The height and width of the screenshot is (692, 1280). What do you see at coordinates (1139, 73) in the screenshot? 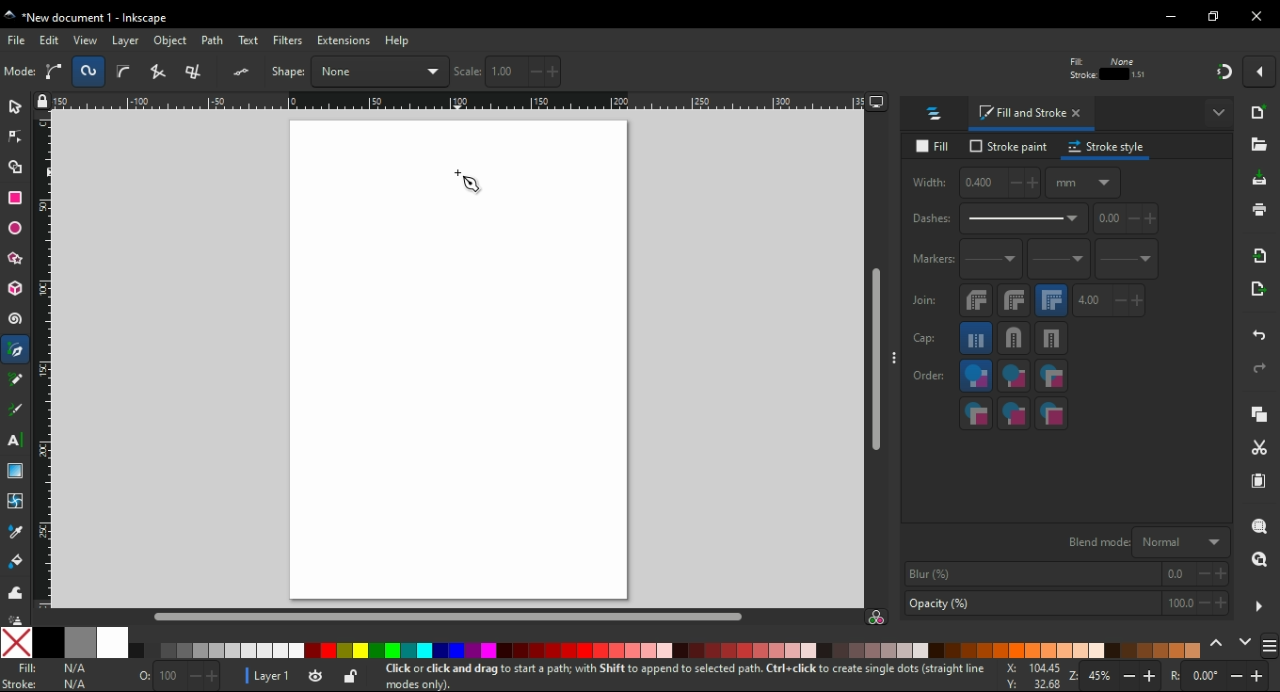
I see `move gradients along with other objects` at bounding box center [1139, 73].